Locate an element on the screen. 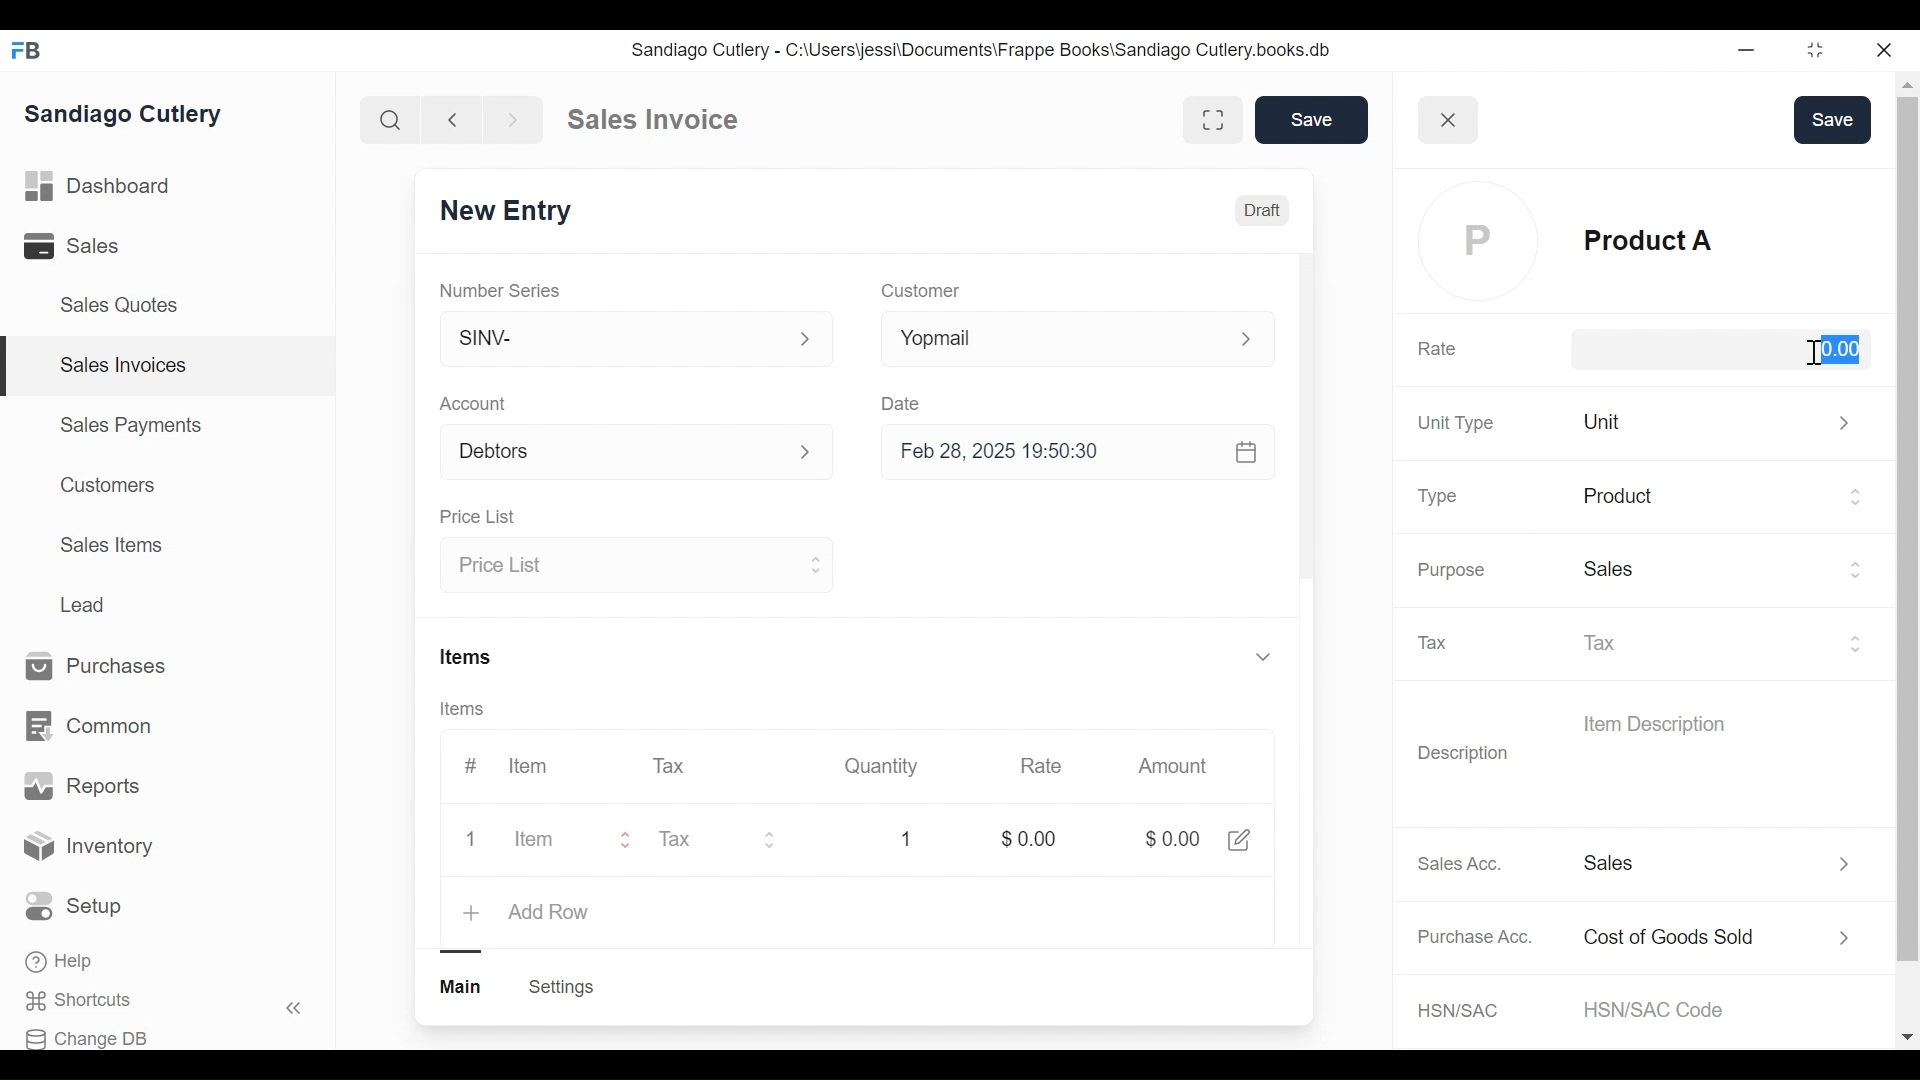 The height and width of the screenshot is (1080, 1920). Shortcuts is located at coordinates (86, 1001).